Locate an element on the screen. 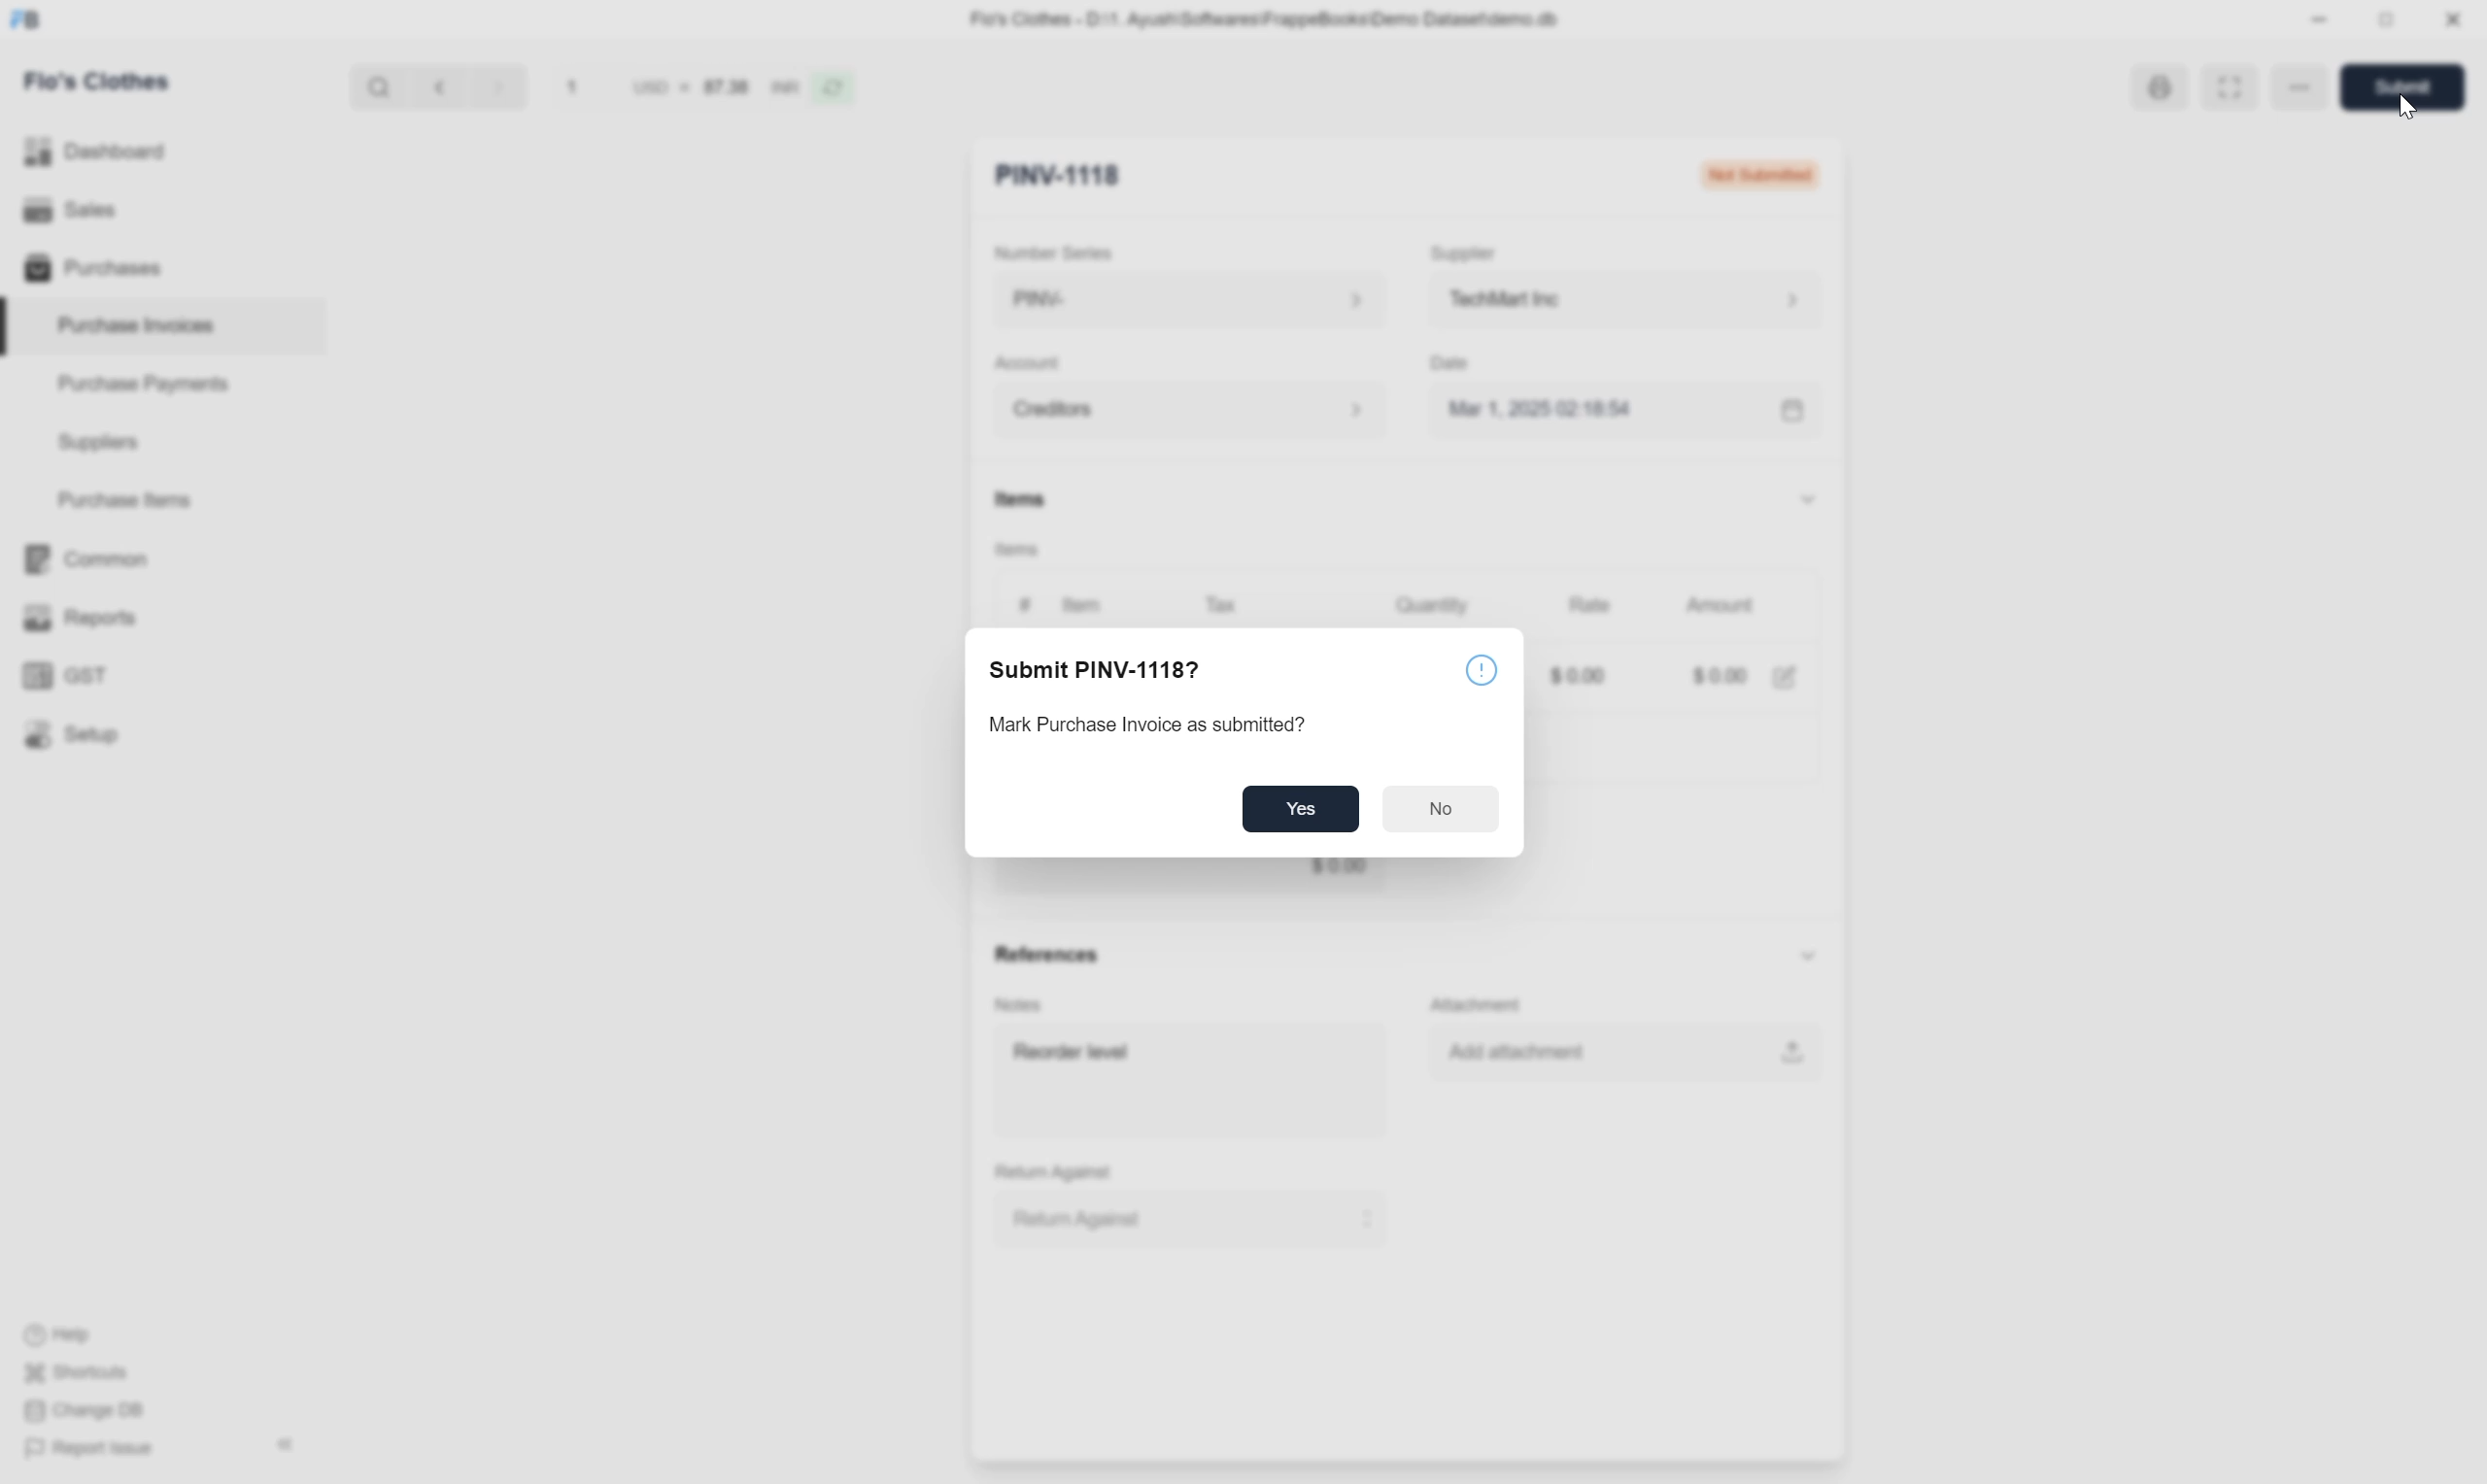 The width and height of the screenshot is (2487, 1484). help is located at coordinates (1481, 671).